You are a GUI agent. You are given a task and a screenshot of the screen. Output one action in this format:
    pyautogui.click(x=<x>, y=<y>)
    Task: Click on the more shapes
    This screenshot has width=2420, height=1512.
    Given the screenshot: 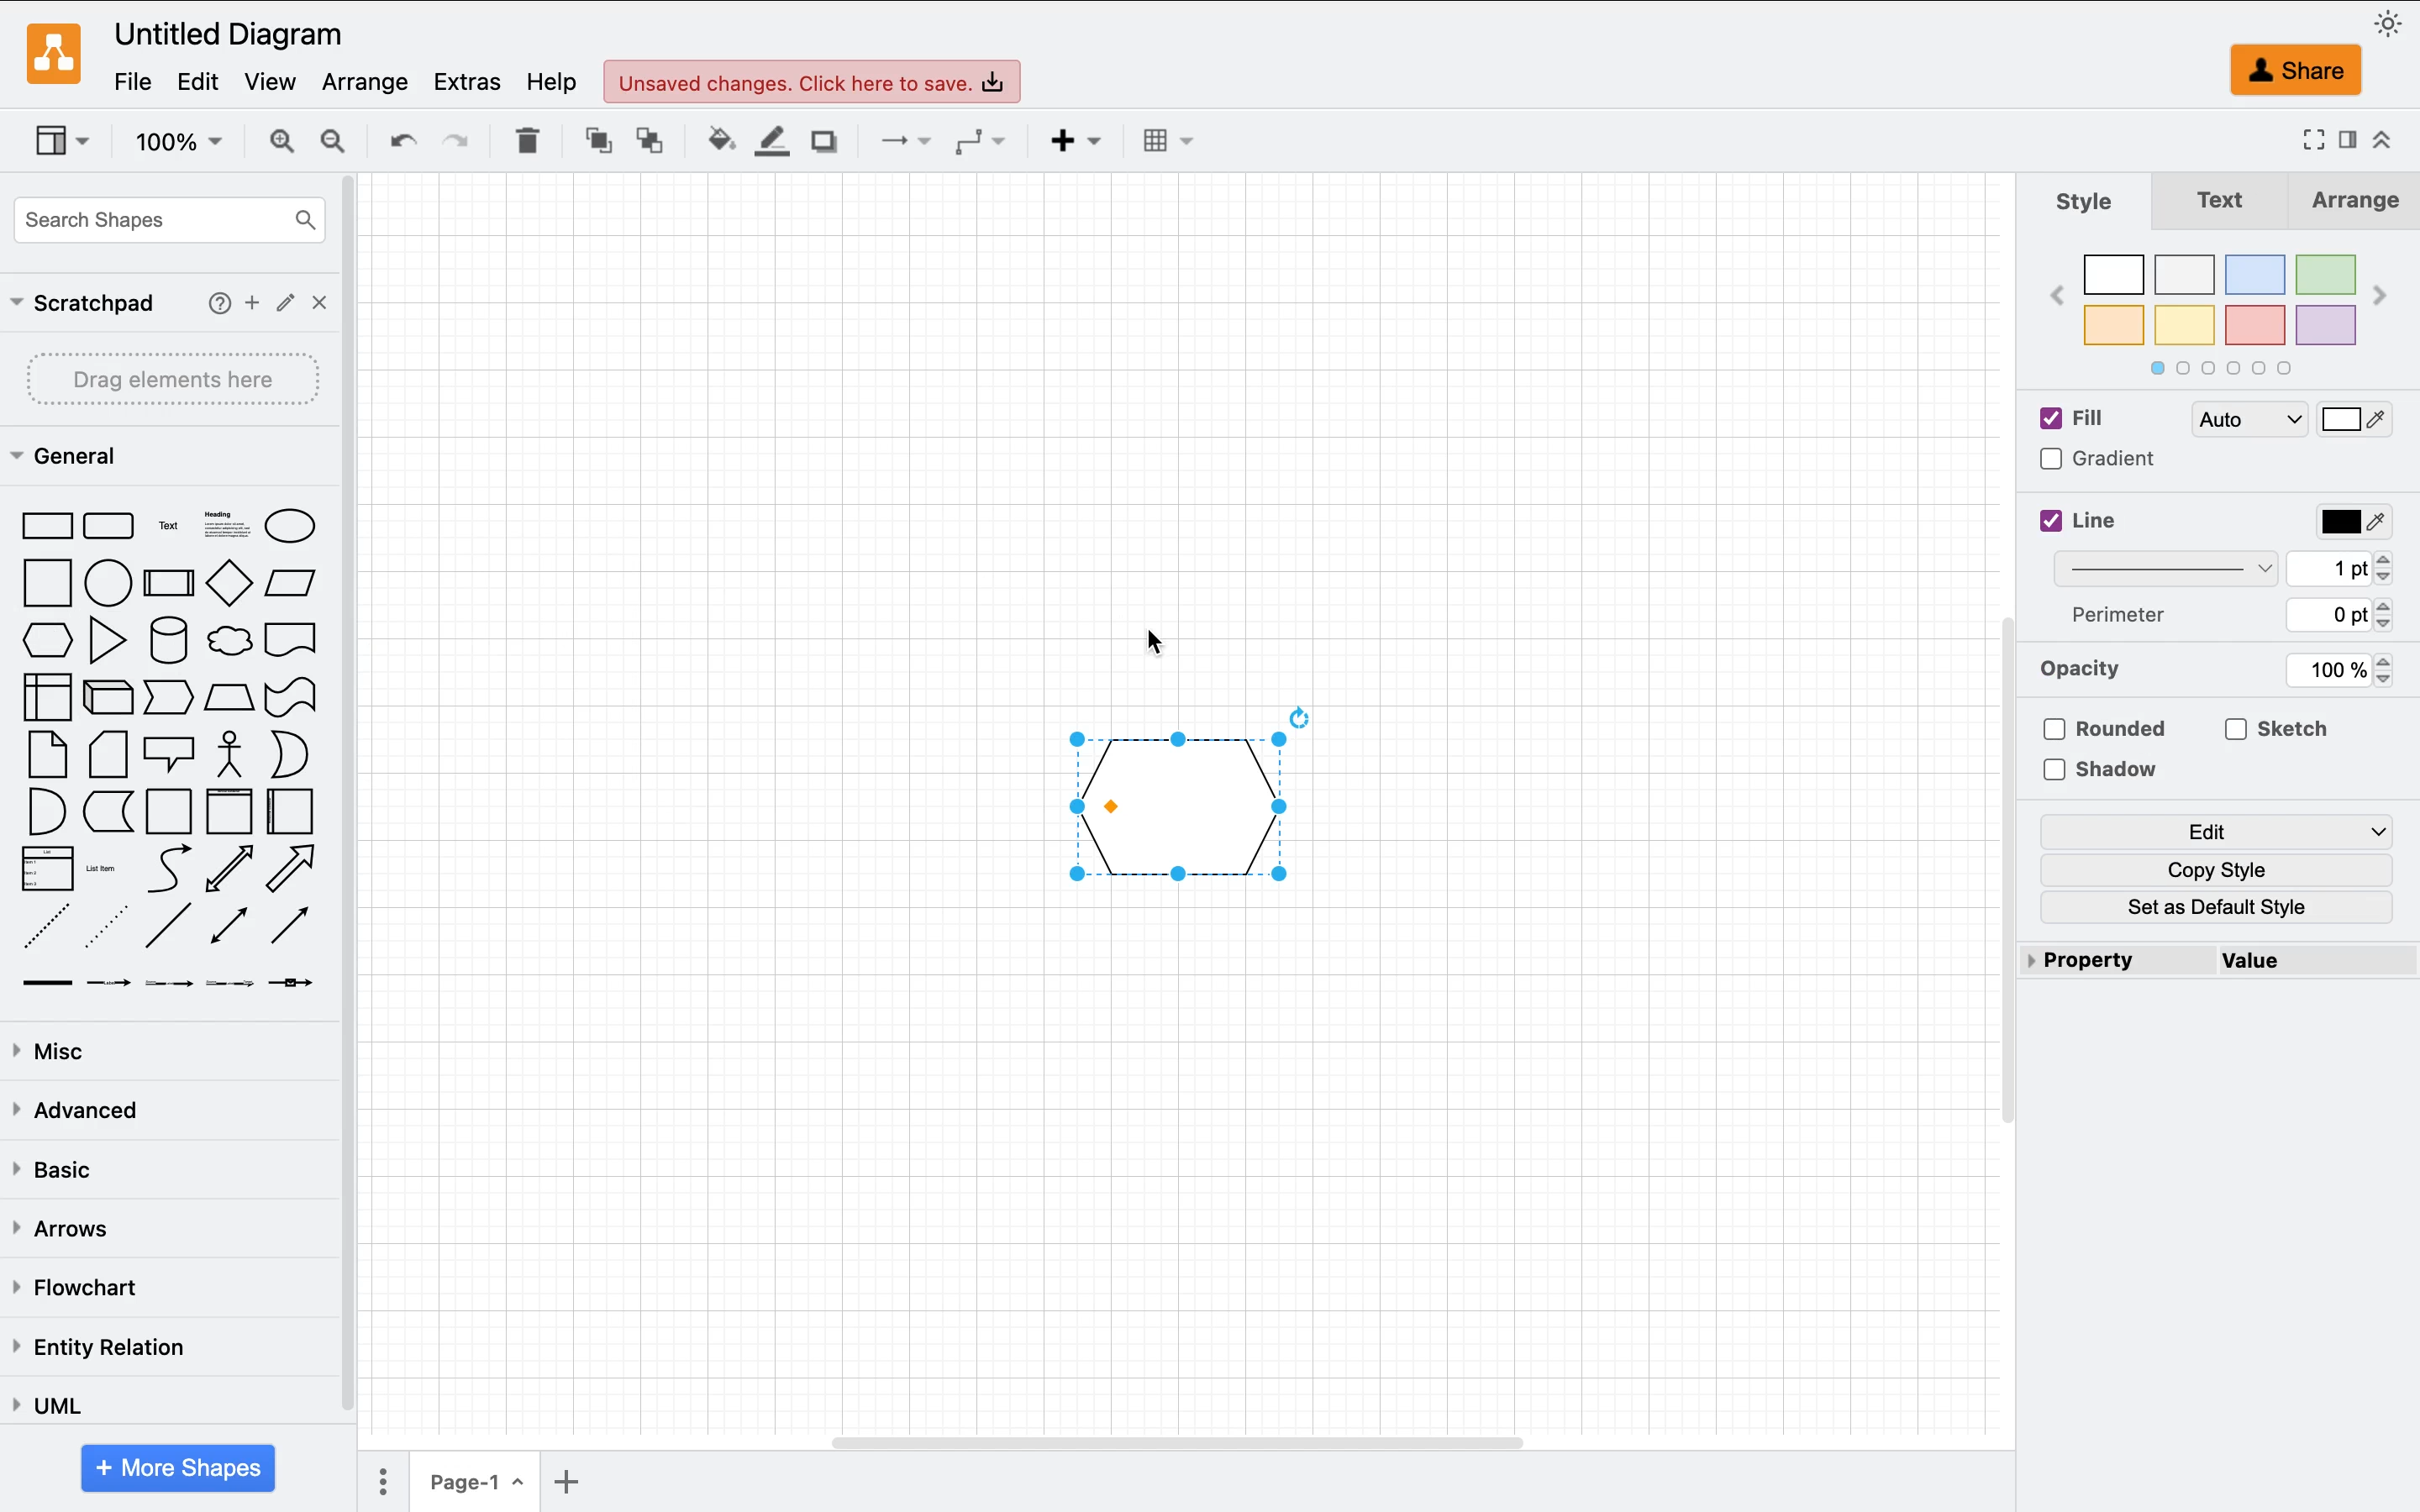 What is the action you would take?
    pyautogui.click(x=181, y=1468)
    